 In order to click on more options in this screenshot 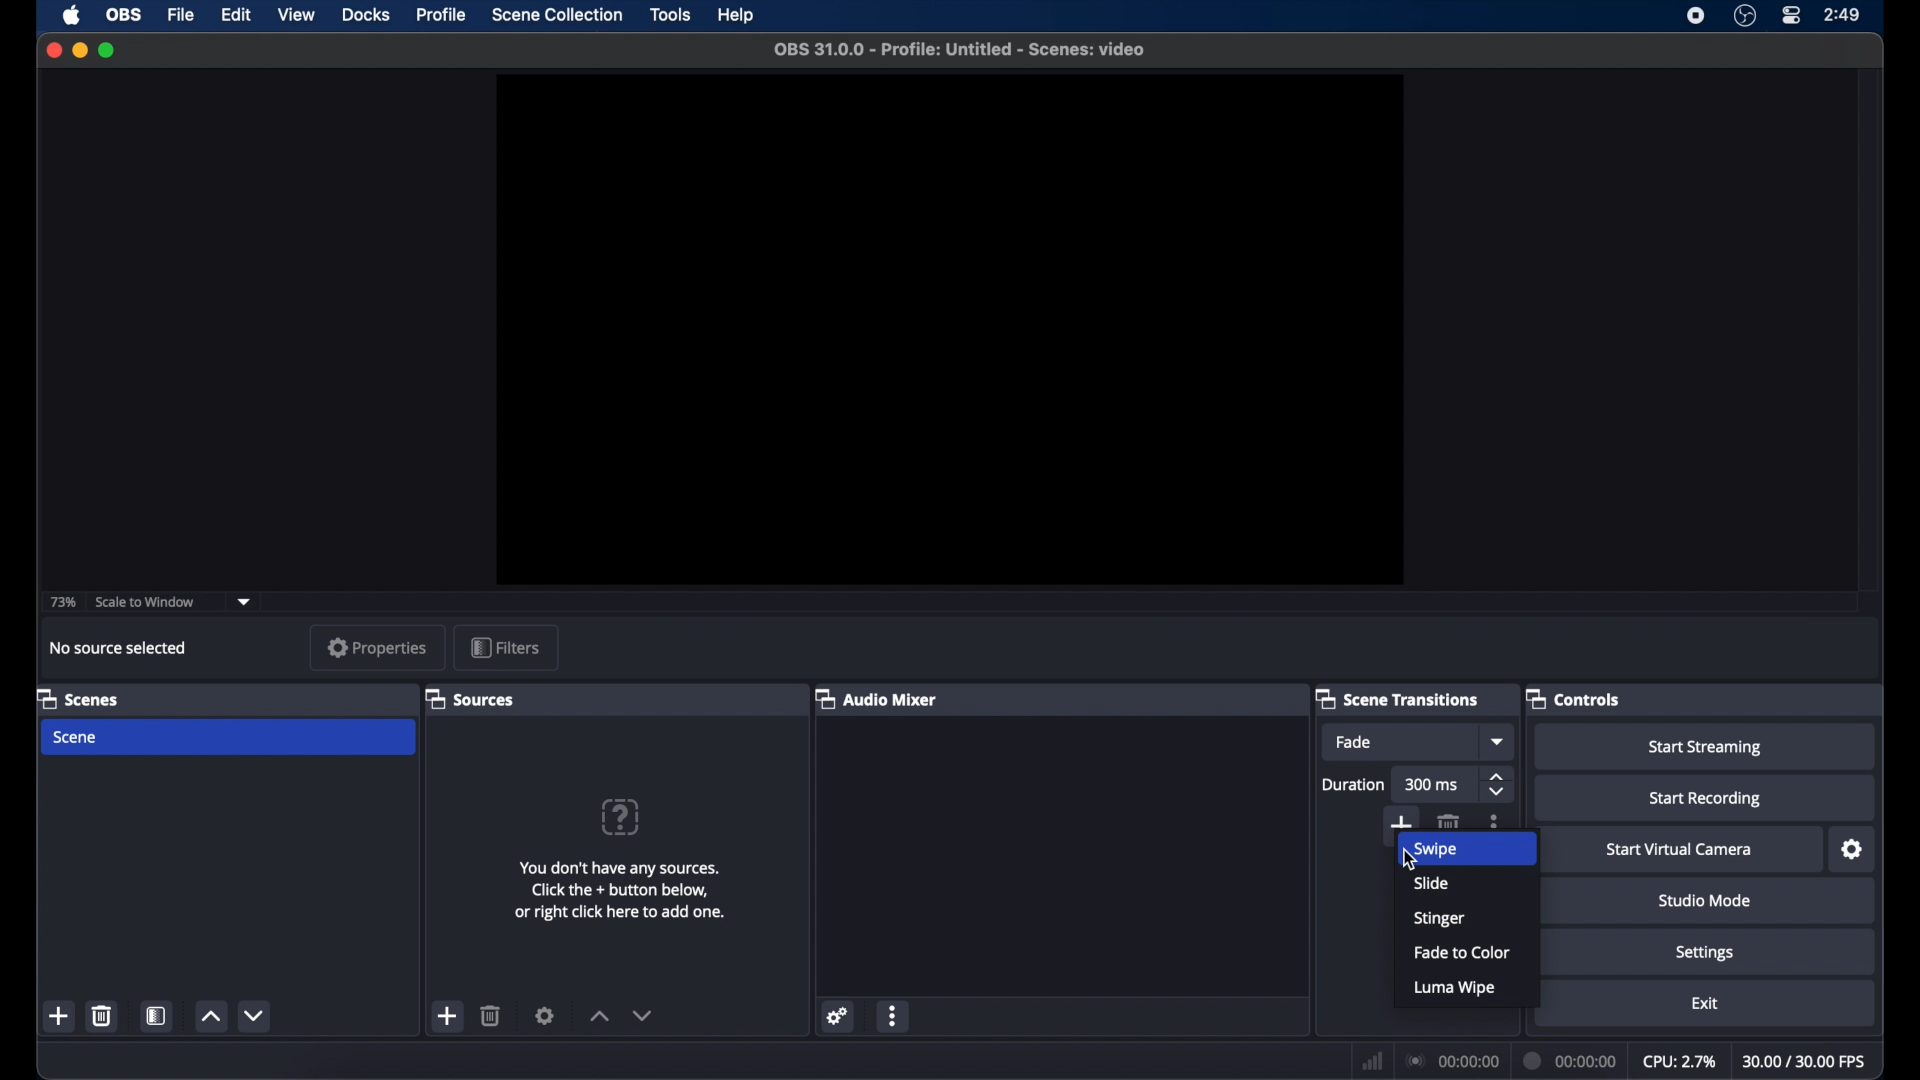, I will do `click(894, 1016)`.